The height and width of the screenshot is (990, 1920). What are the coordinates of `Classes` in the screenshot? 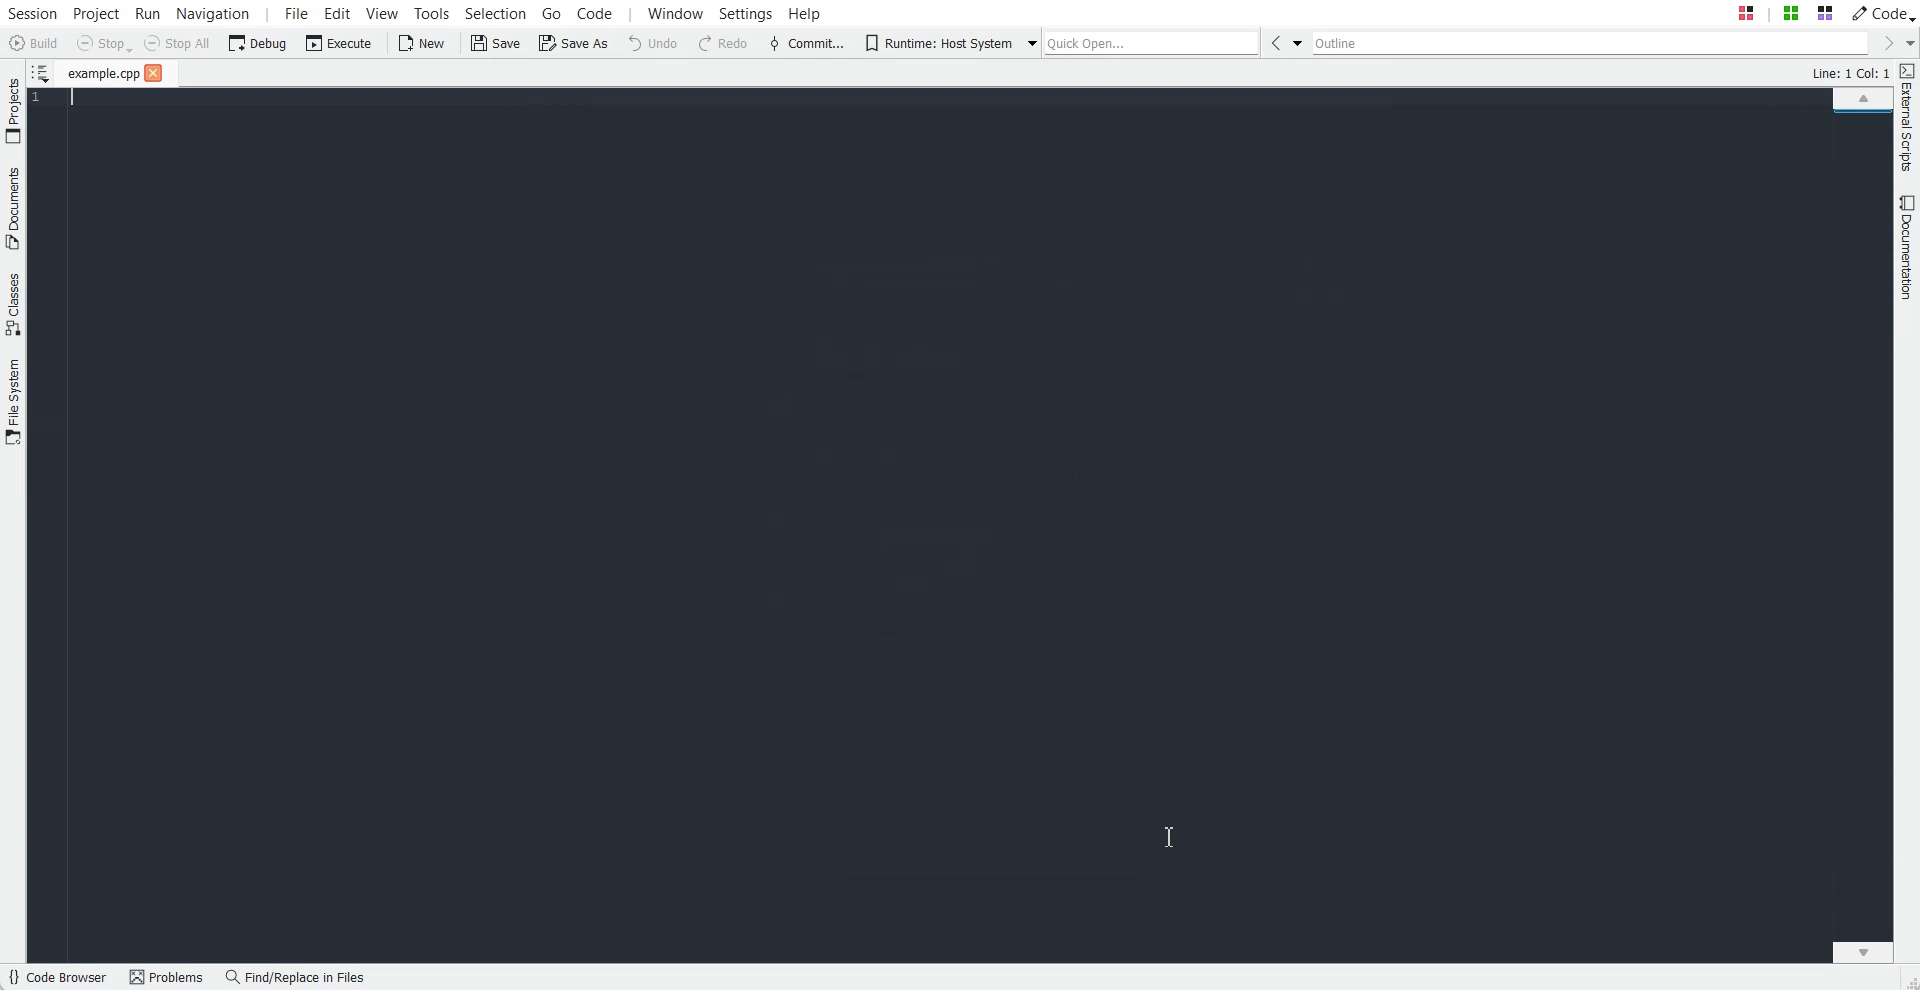 It's located at (13, 307).